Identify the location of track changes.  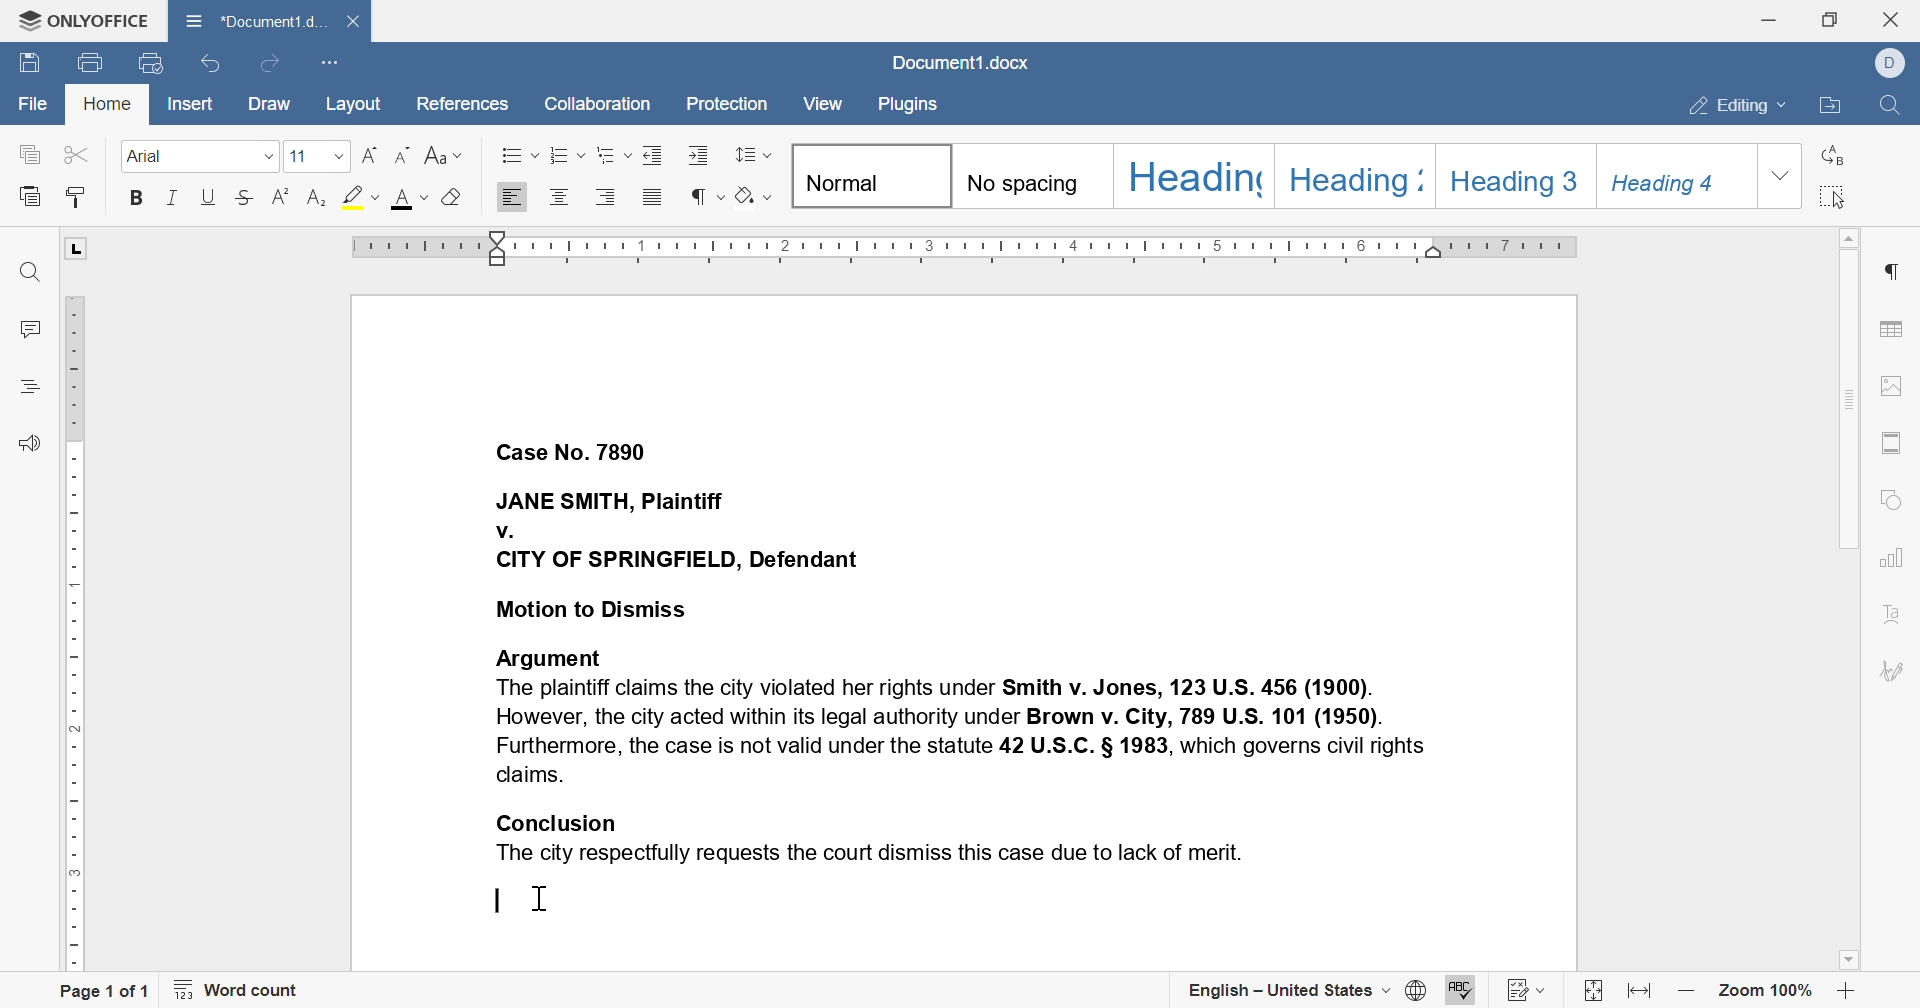
(1527, 991).